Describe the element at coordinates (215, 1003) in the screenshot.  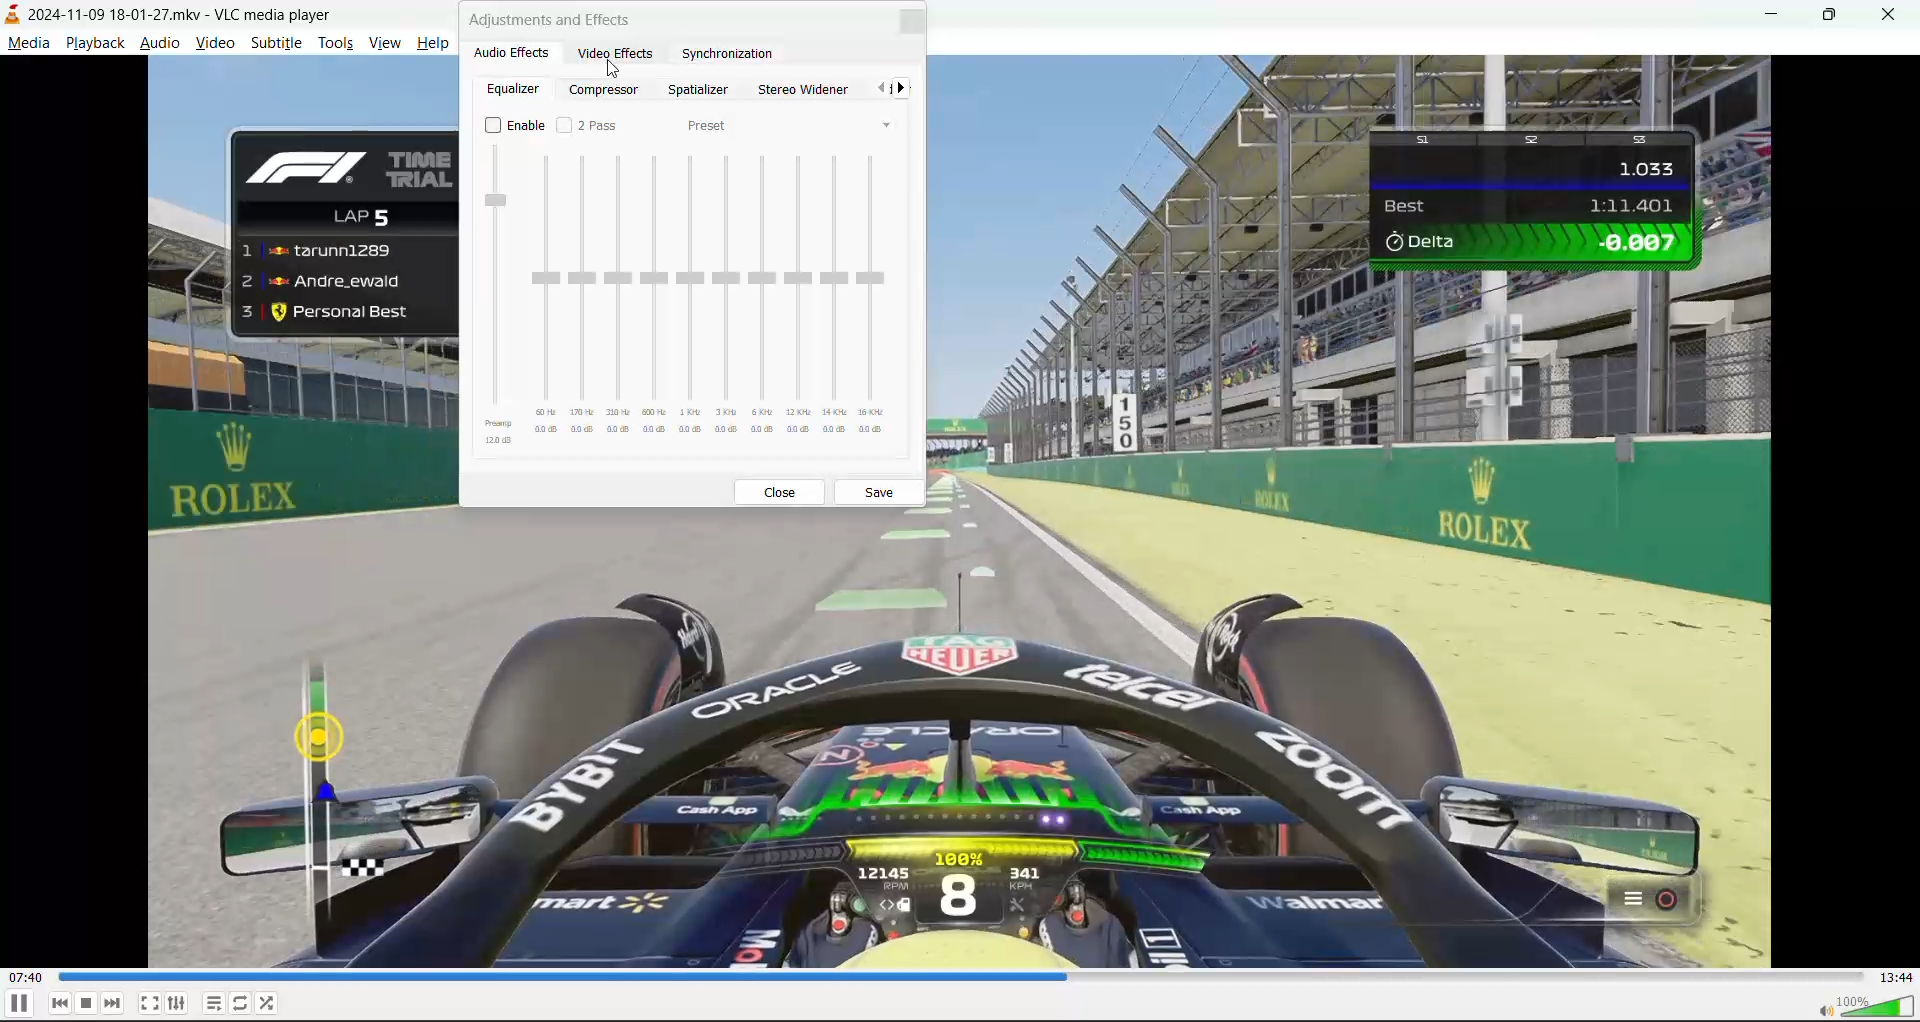
I see `playlist` at that location.